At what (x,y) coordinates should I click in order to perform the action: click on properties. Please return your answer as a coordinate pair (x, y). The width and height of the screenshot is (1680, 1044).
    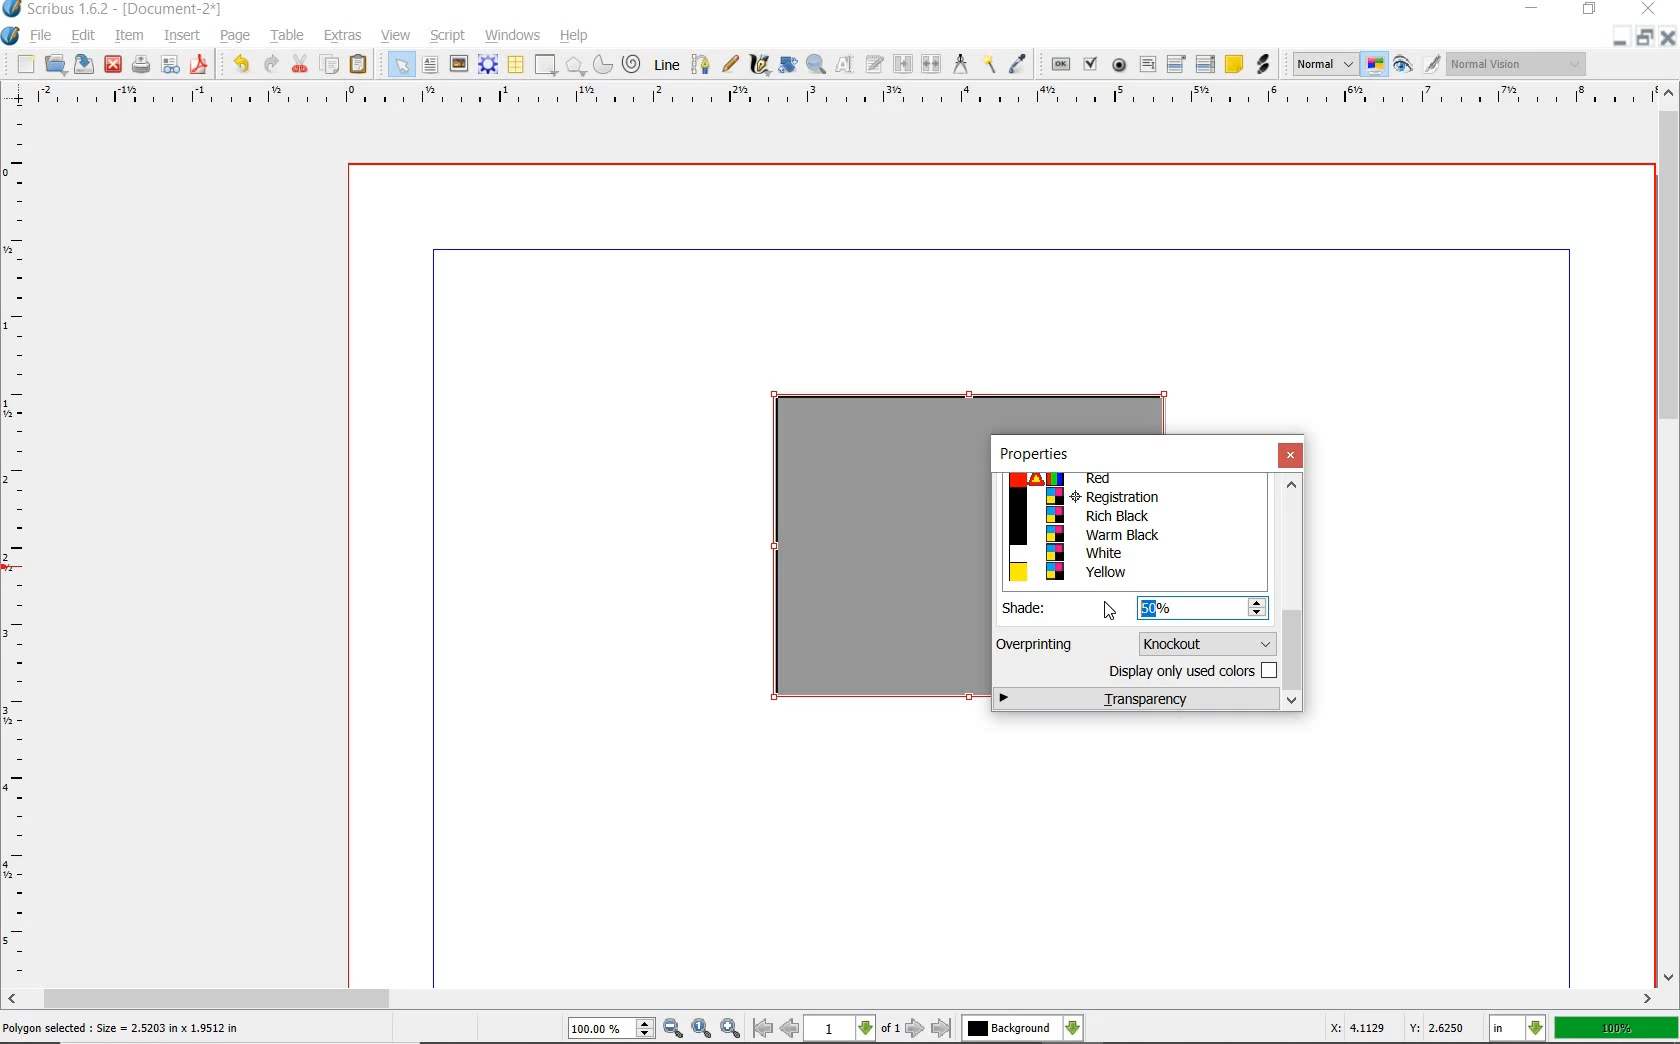
    Looking at the image, I should click on (1033, 454).